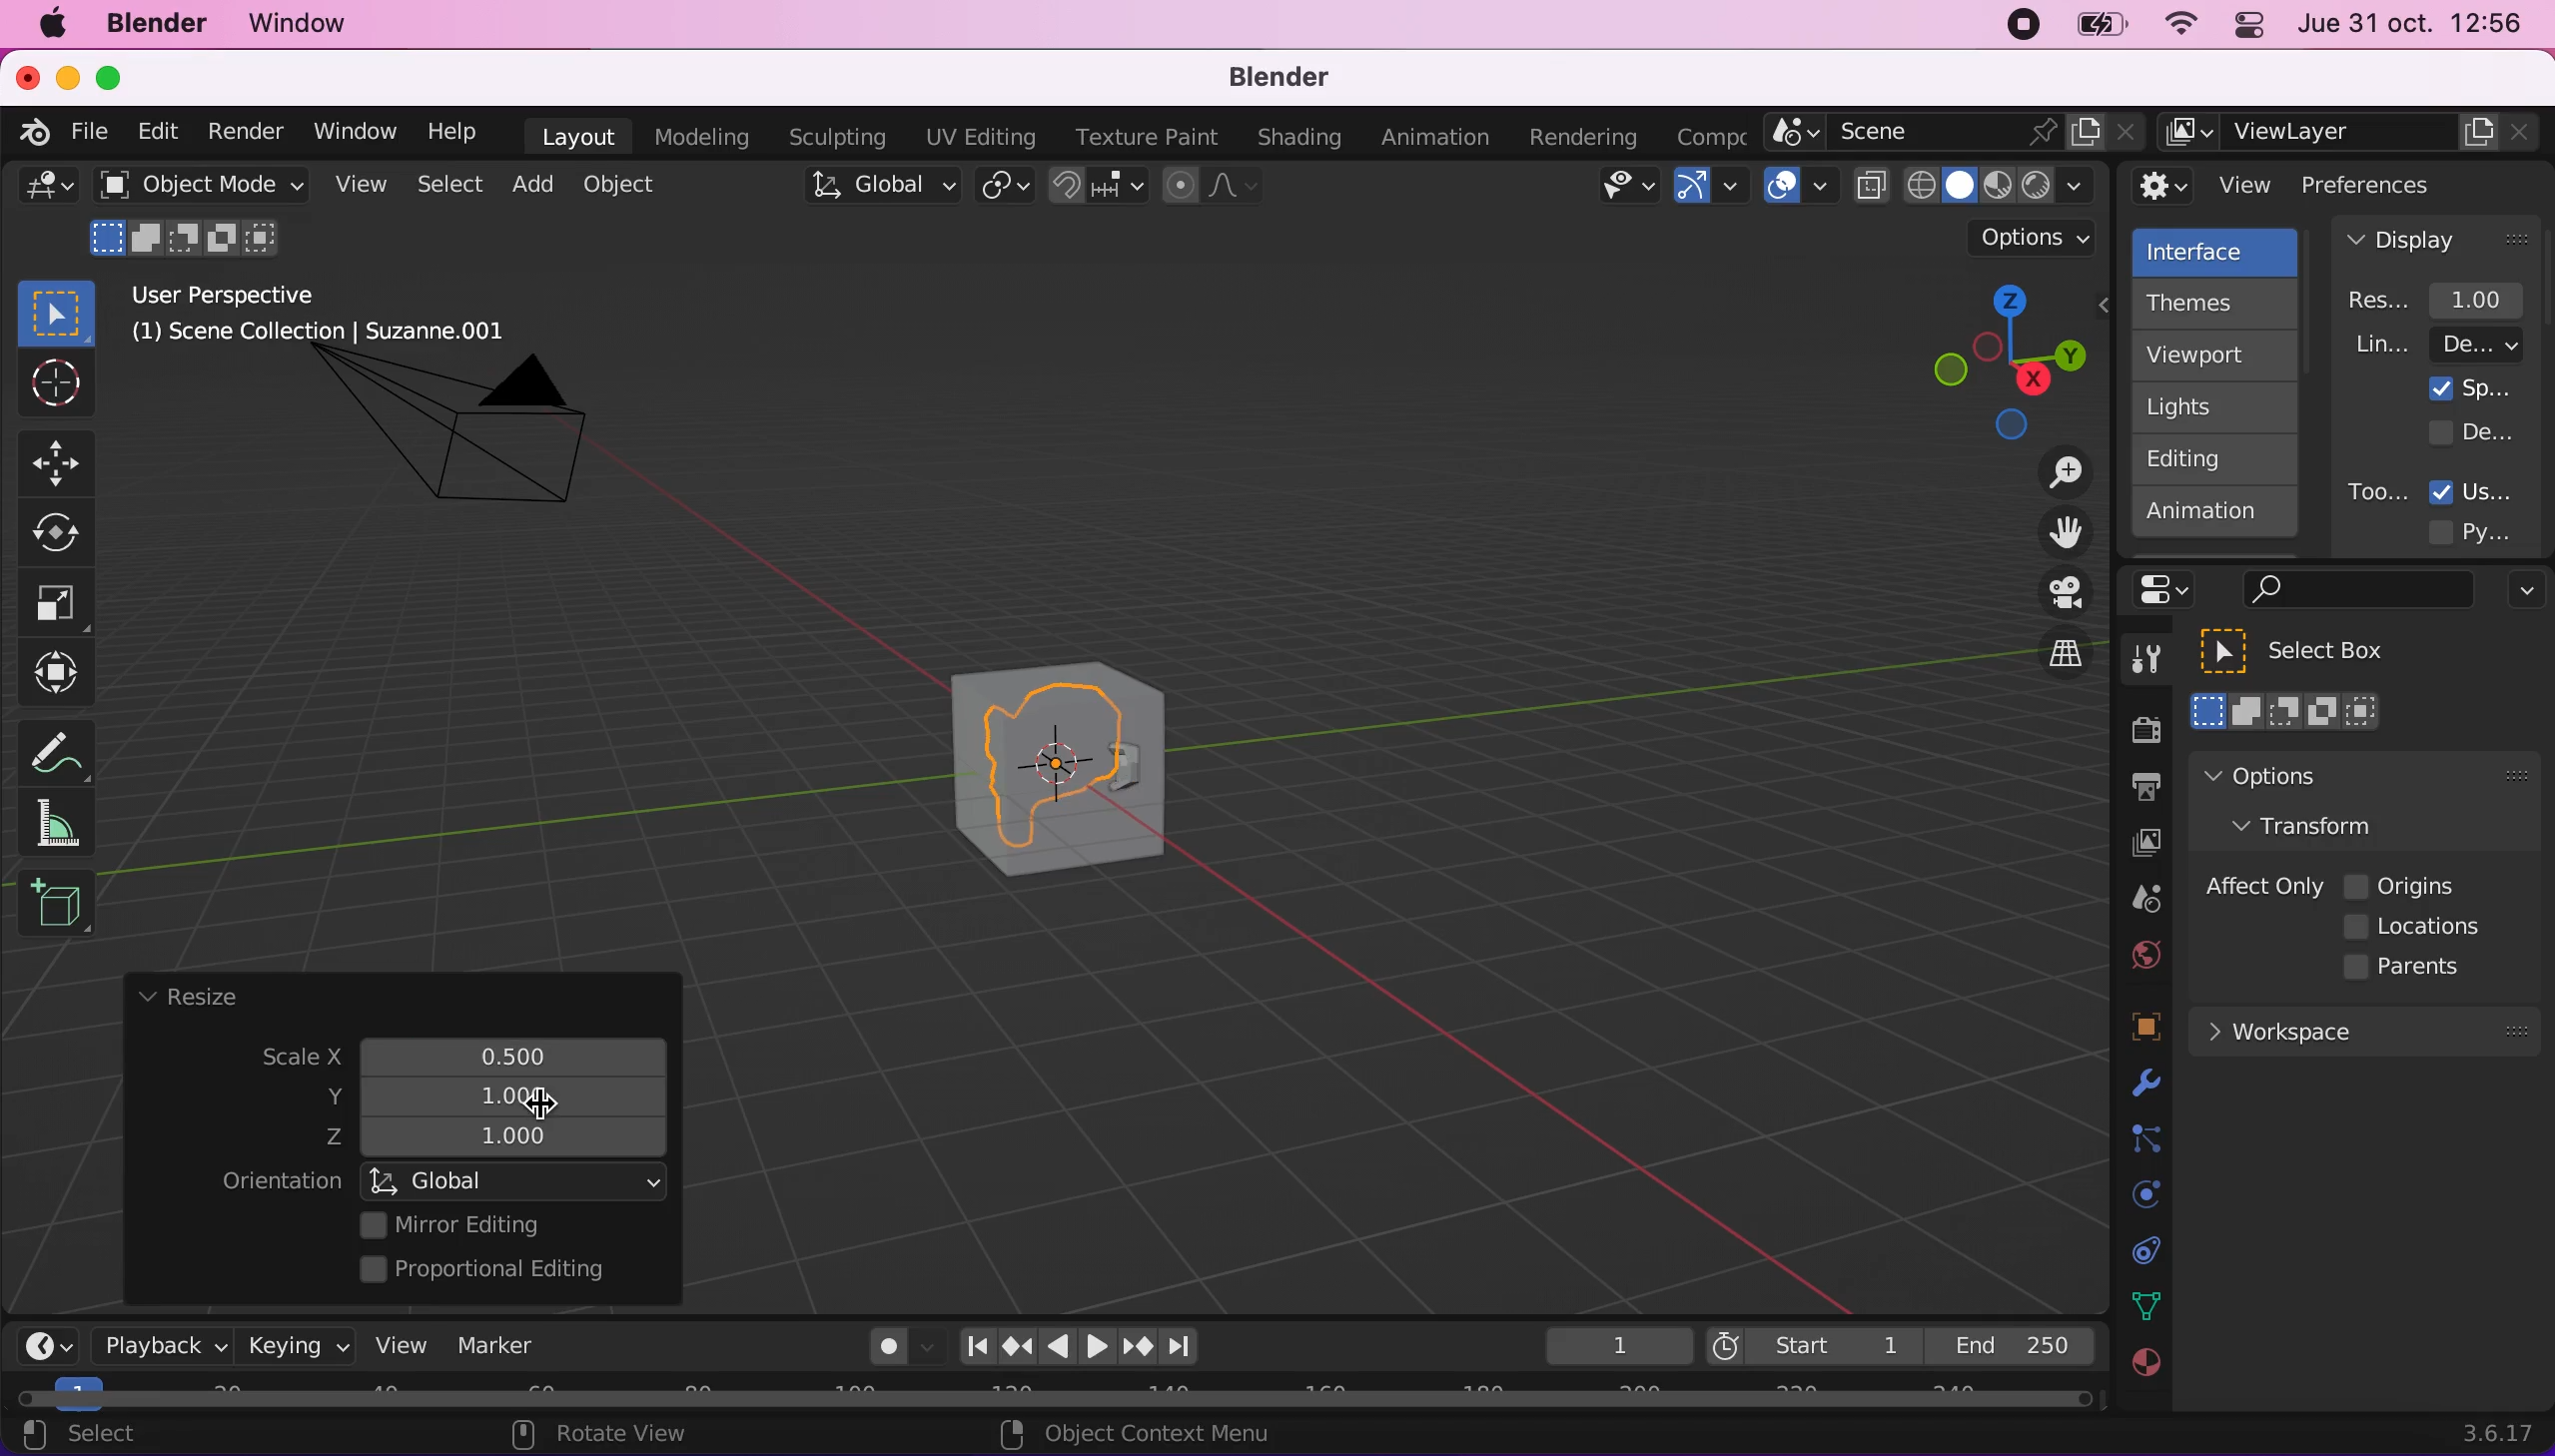 The image size is (2555, 1456). What do you see at coordinates (2352, 133) in the screenshot?
I see `view layer` at bounding box center [2352, 133].